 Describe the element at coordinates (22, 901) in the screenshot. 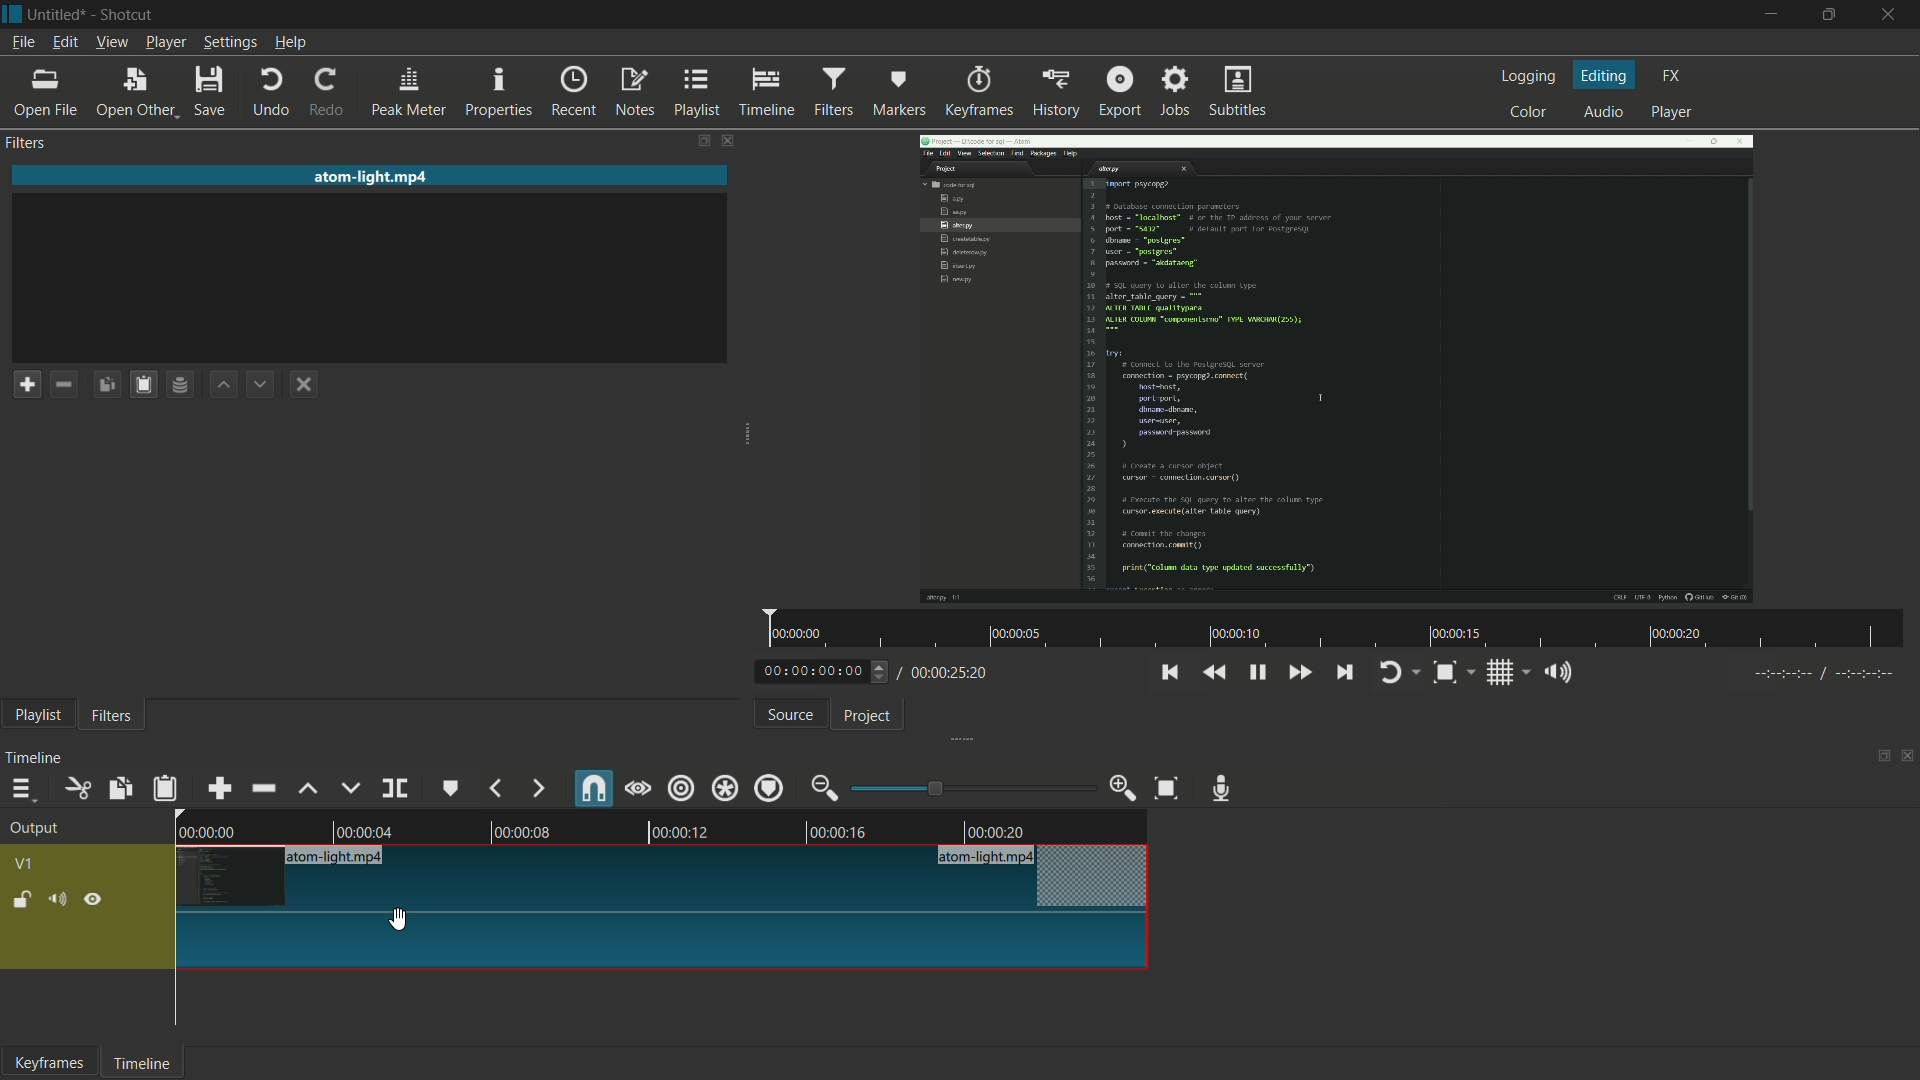

I see `lock` at that location.